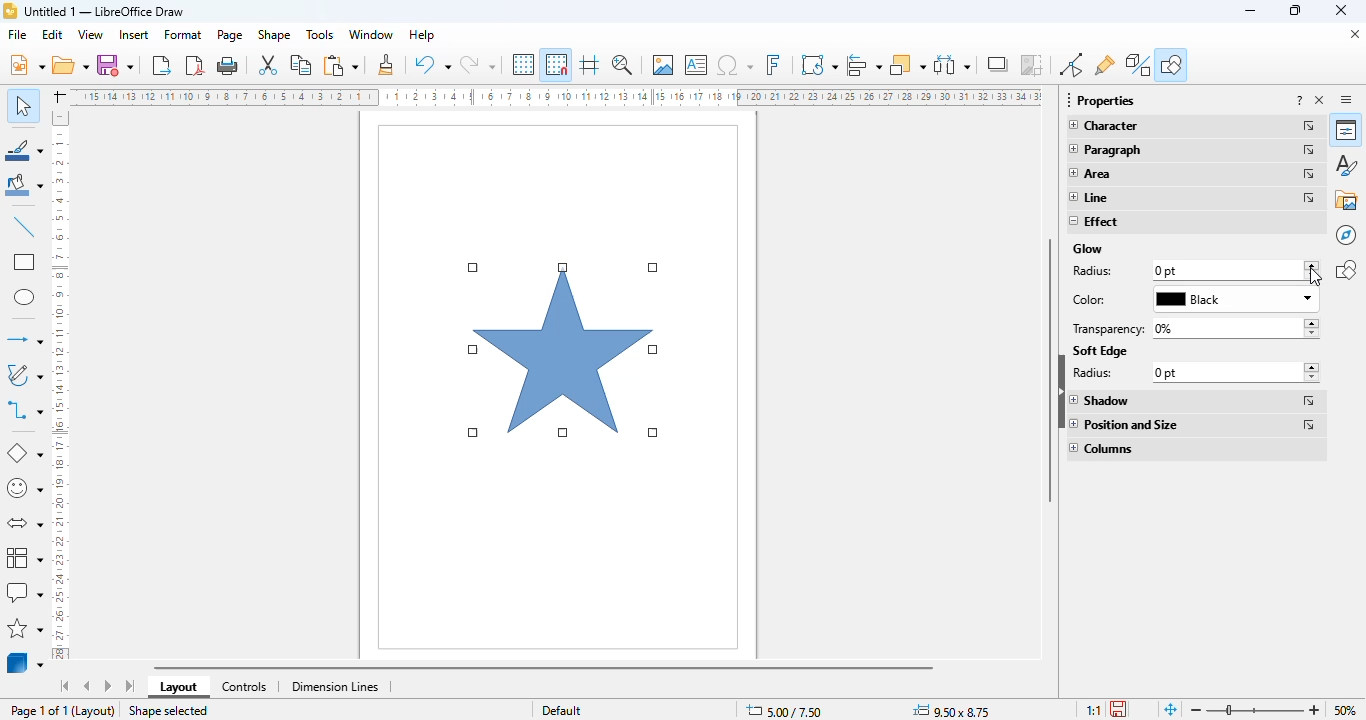 This screenshot has width=1366, height=720. Describe the element at coordinates (267, 64) in the screenshot. I see `cut` at that location.